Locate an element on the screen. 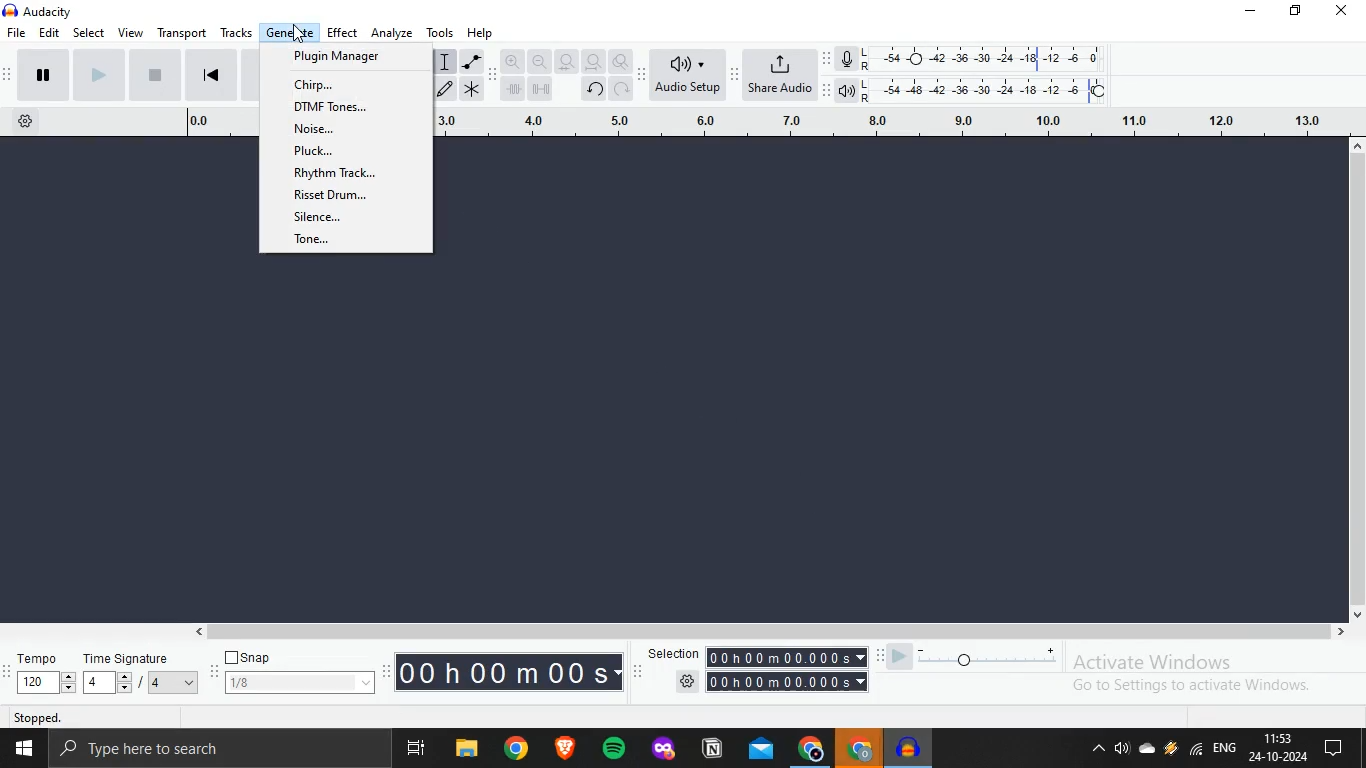 This screenshot has width=1366, height=768. Brave is located at coordinates (569, 748).